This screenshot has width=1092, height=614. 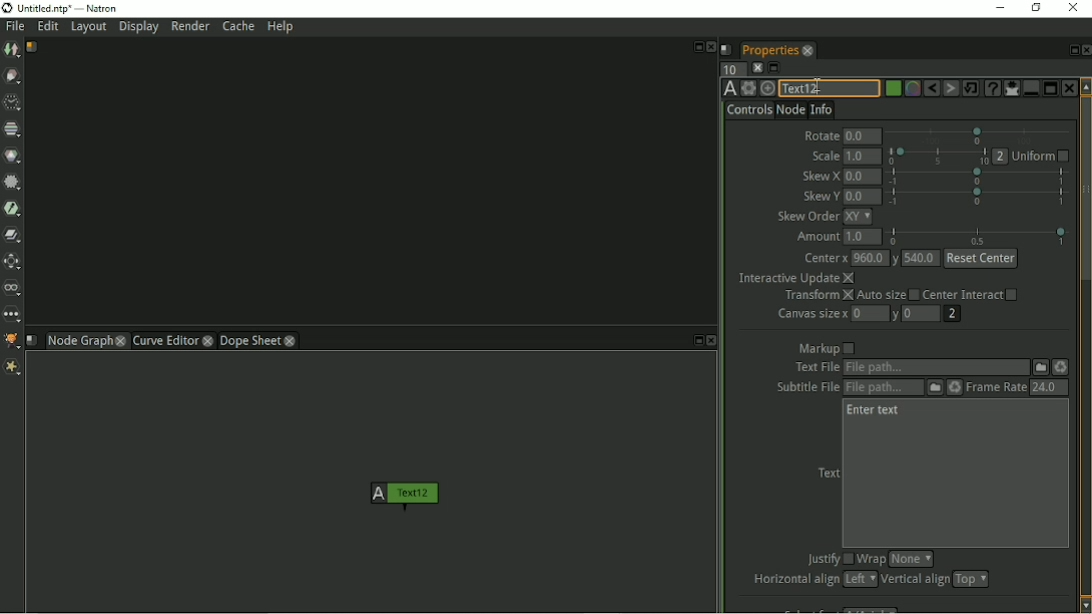 What do you see at coordinates (14, 289) in the screenshot?
I see `Views` at bounding box center [14, 289].